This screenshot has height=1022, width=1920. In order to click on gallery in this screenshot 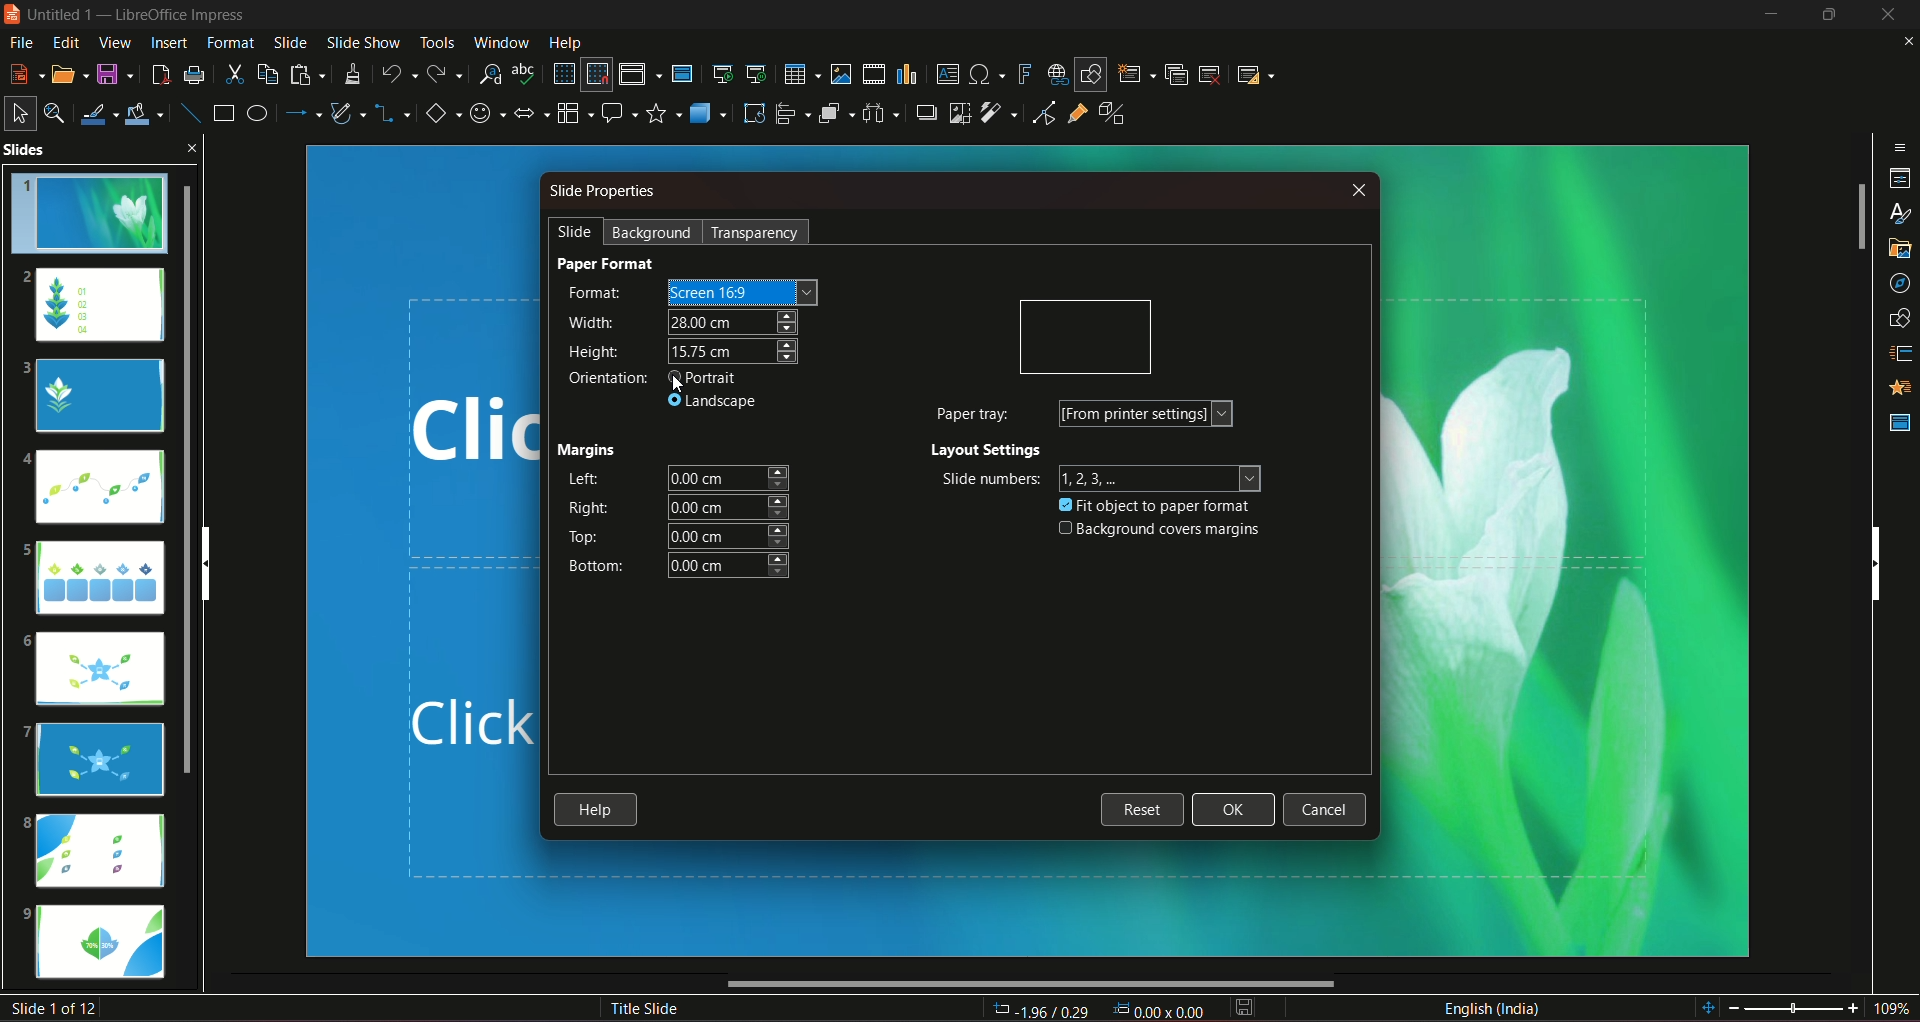, I will do `click(1897, 251)`.